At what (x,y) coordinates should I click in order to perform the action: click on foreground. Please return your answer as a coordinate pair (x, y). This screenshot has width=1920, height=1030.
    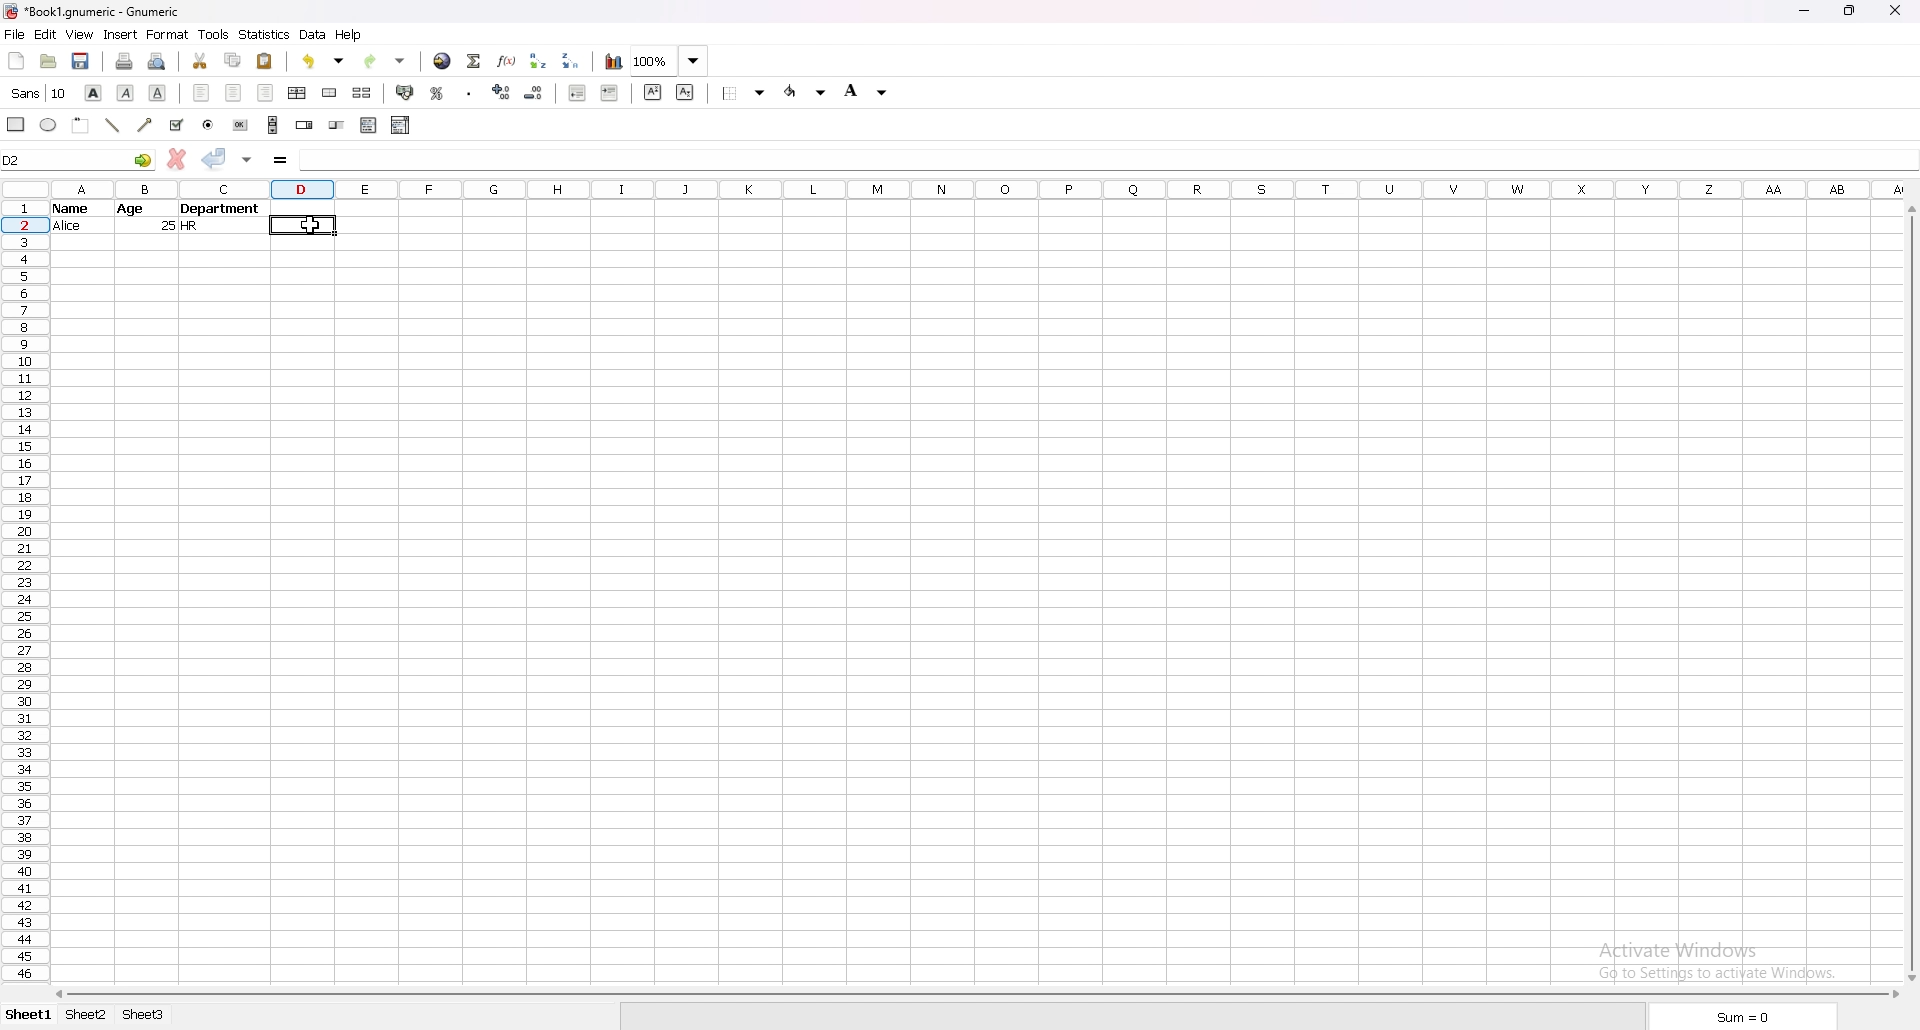
    Looking at the image, I should click on (806, 91).